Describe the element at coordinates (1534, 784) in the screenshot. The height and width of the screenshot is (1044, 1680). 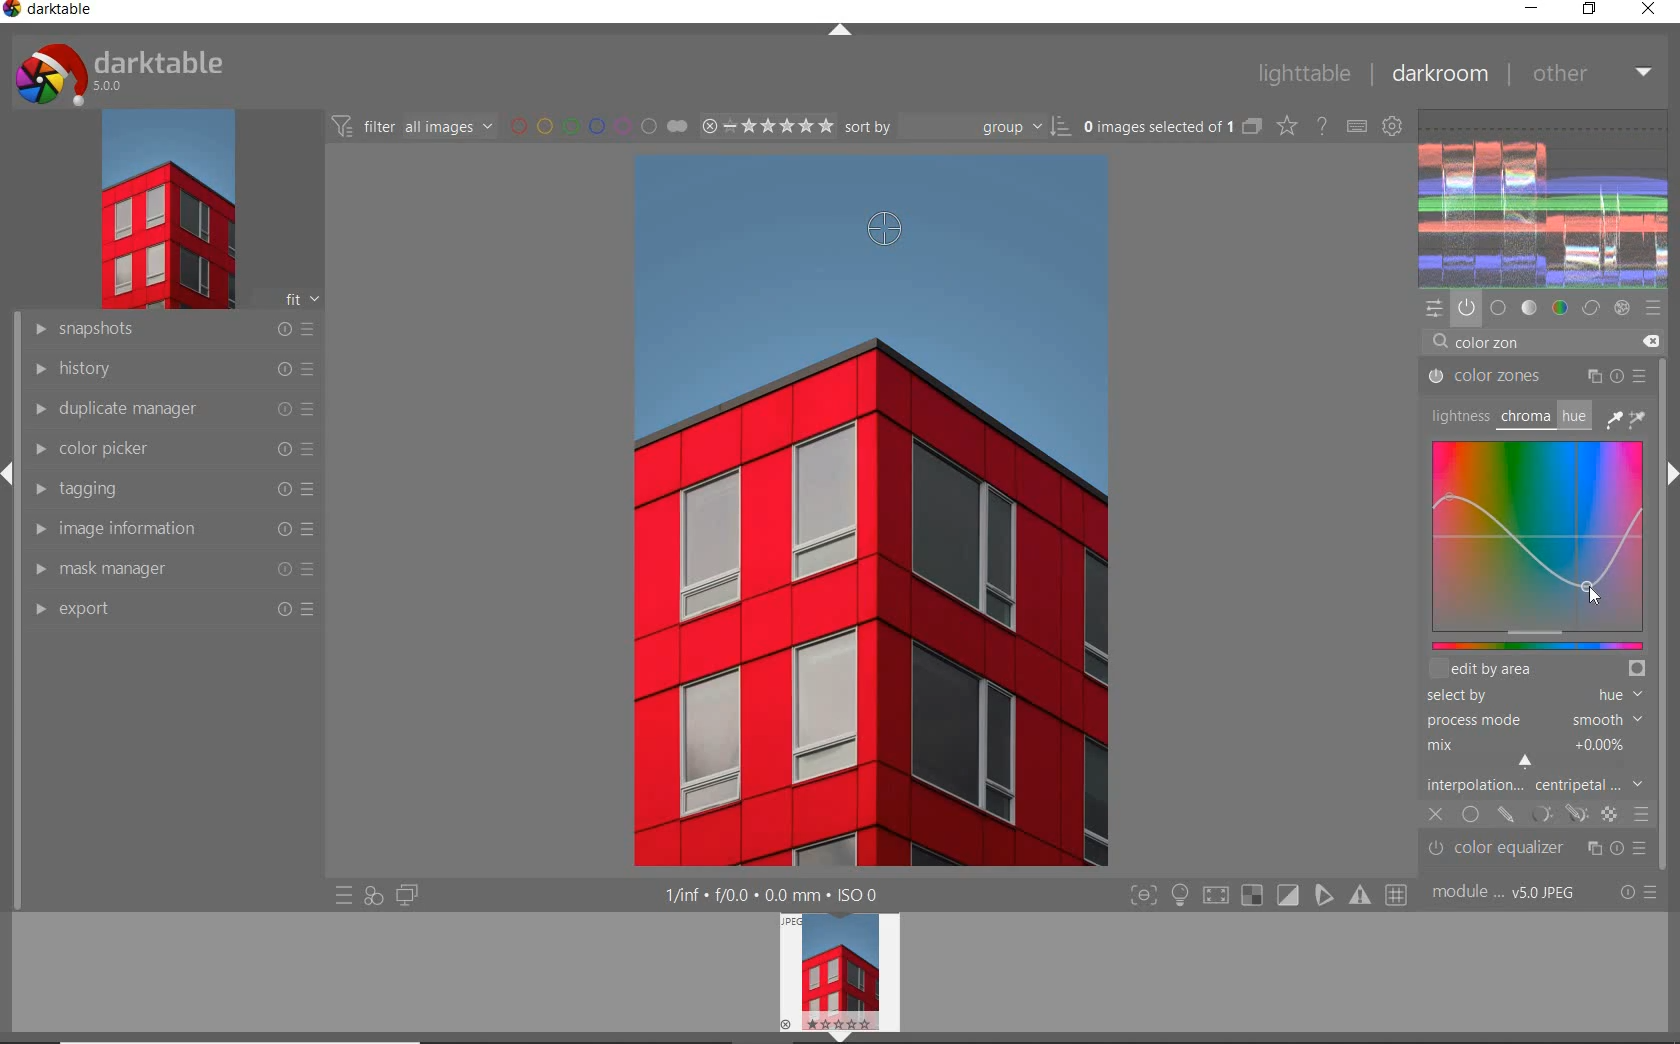
I see `INTERPOLATION` at that location.